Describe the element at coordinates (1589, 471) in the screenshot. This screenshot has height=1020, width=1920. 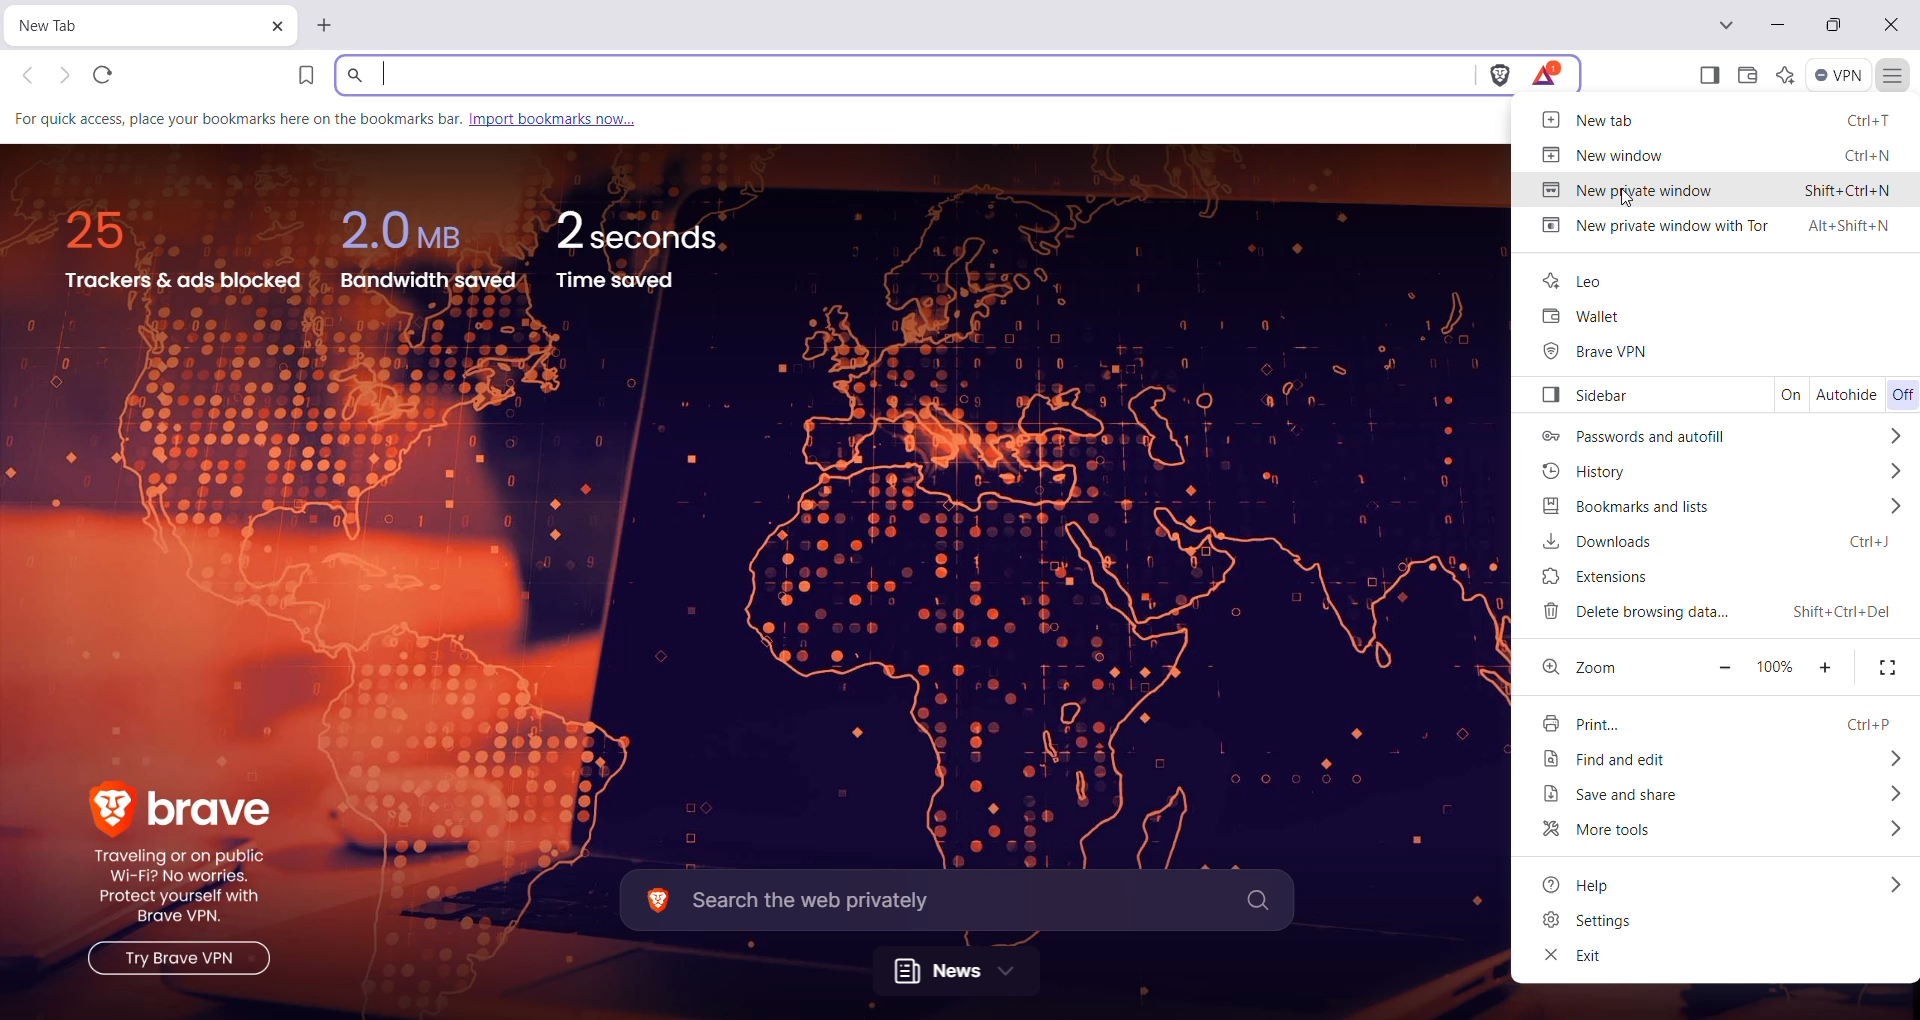
I see `History` at that location.